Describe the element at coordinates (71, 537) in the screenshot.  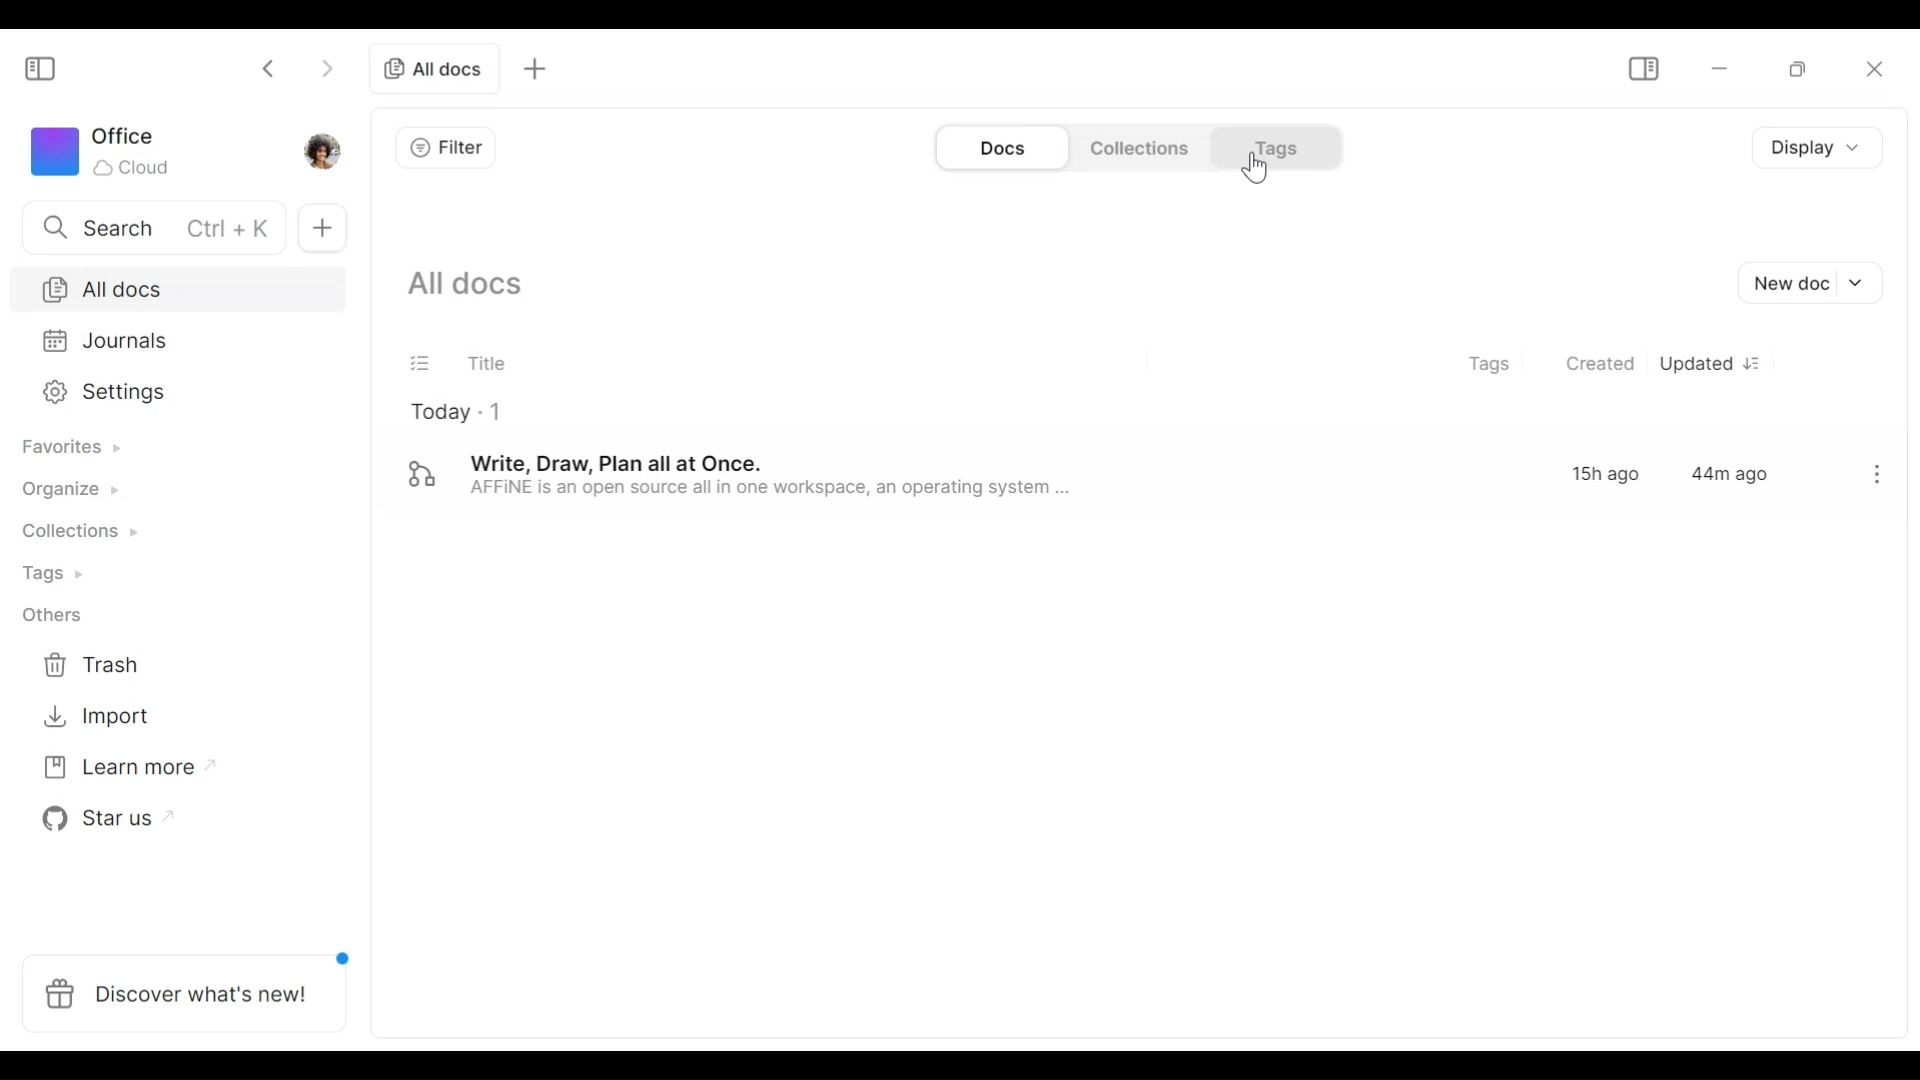
I see `Collections` at that location.